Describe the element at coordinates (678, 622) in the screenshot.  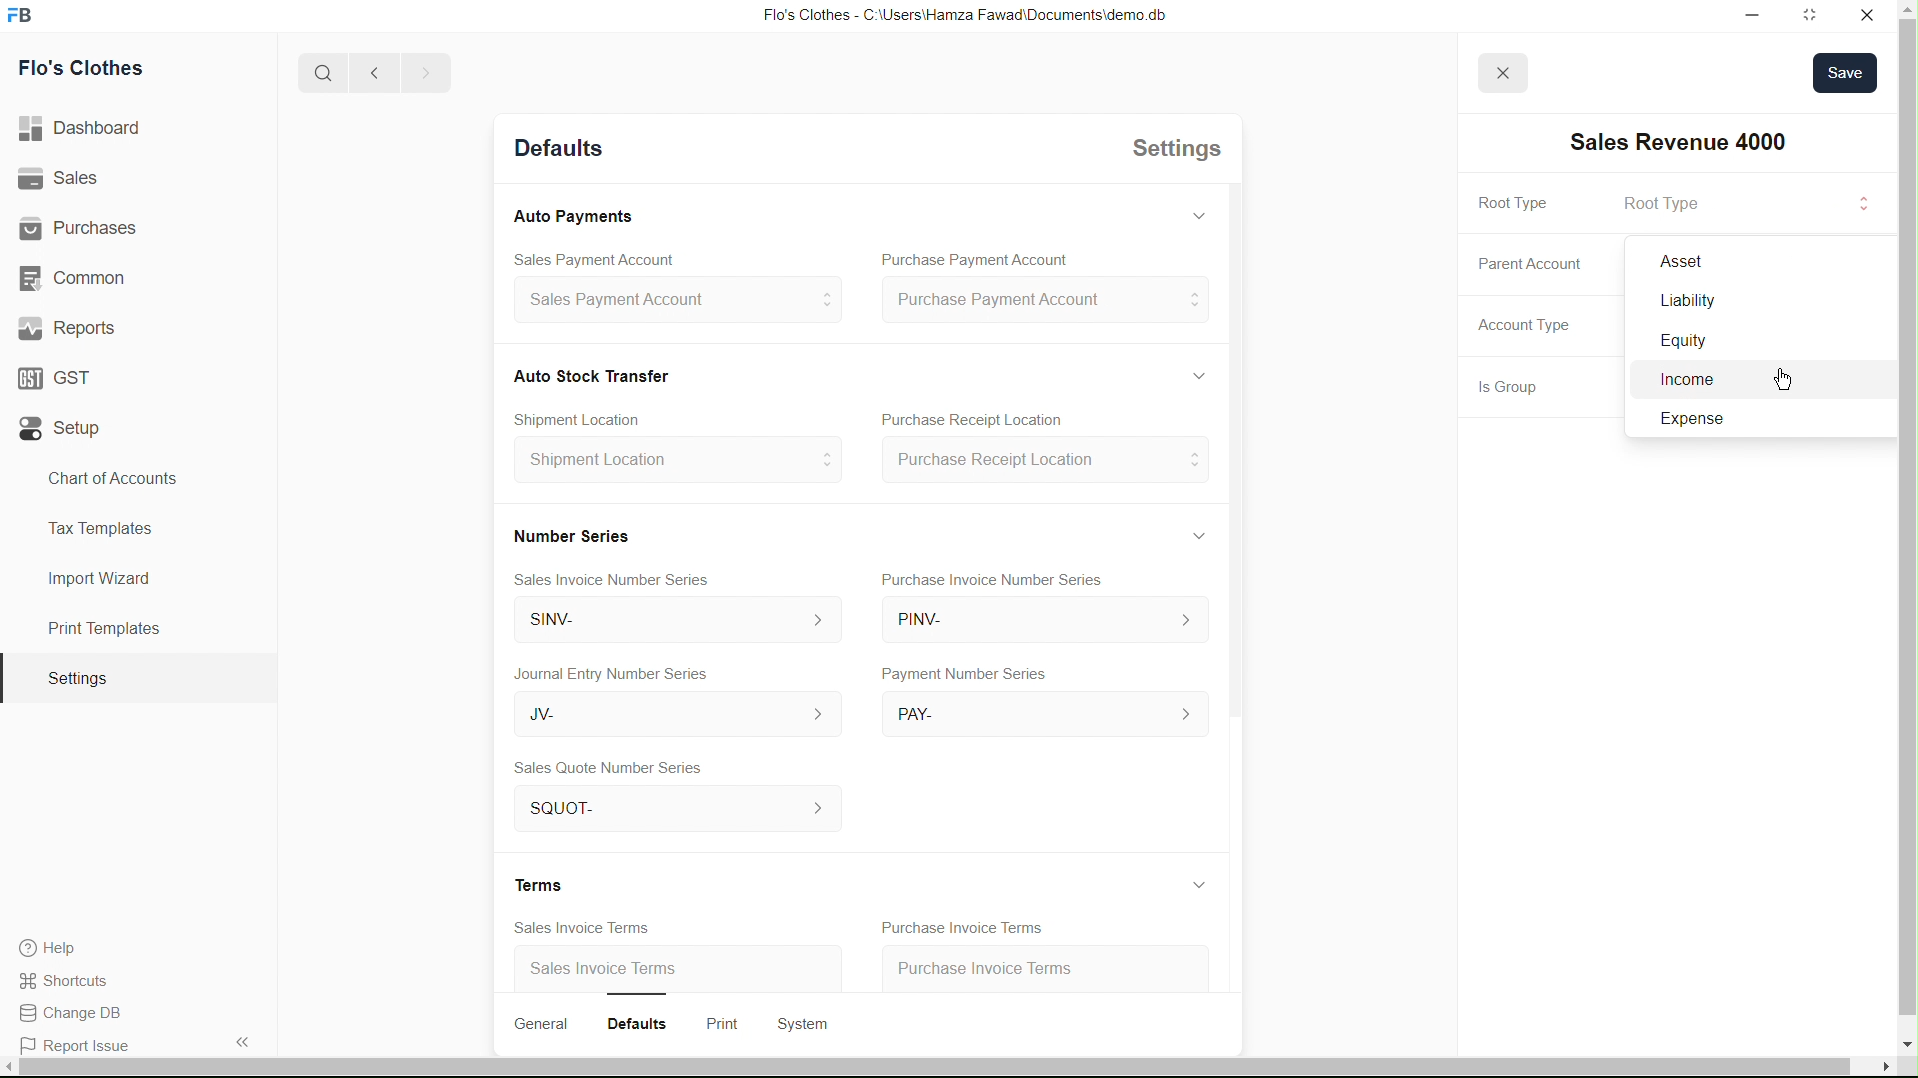
I see `SINV-` at that location.